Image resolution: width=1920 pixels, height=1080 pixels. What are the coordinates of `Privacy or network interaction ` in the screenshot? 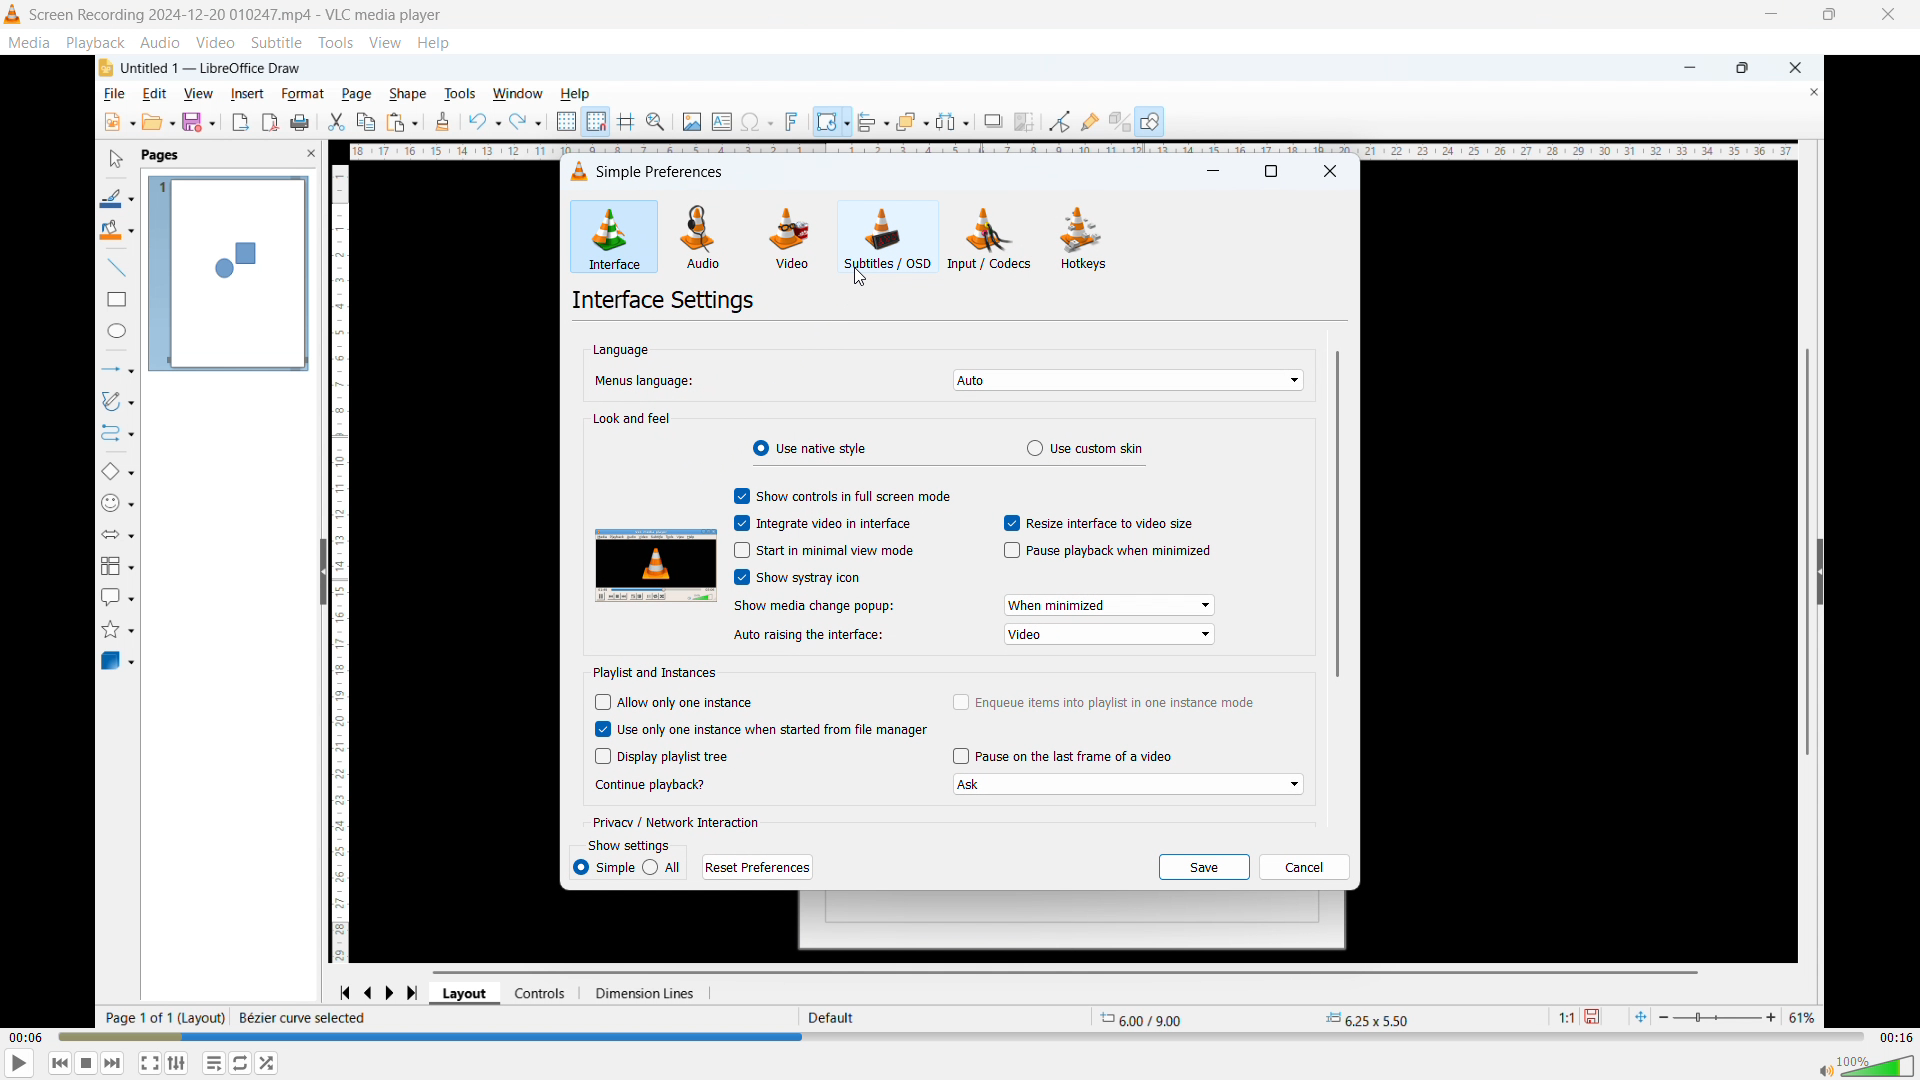 It's located at (672, 821).